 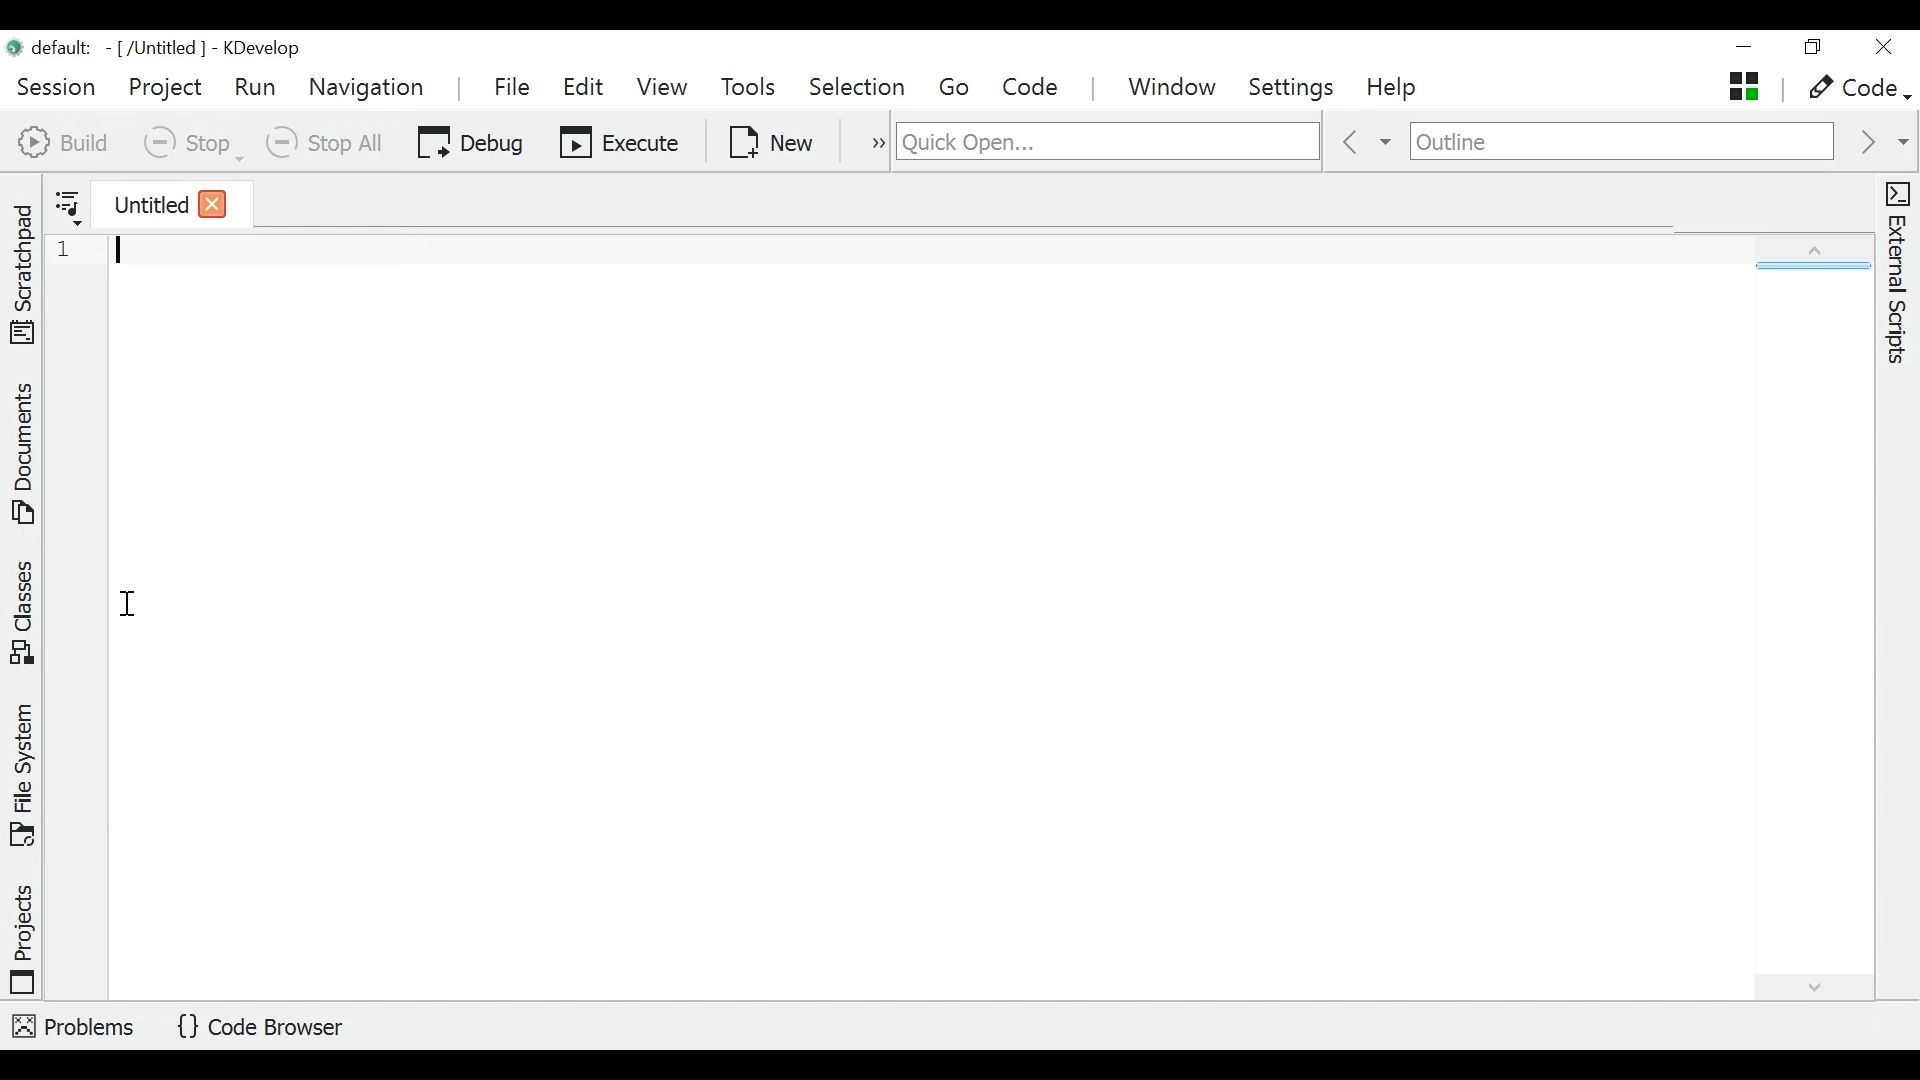 I want to click on Window, so click(x=1173, y=87).